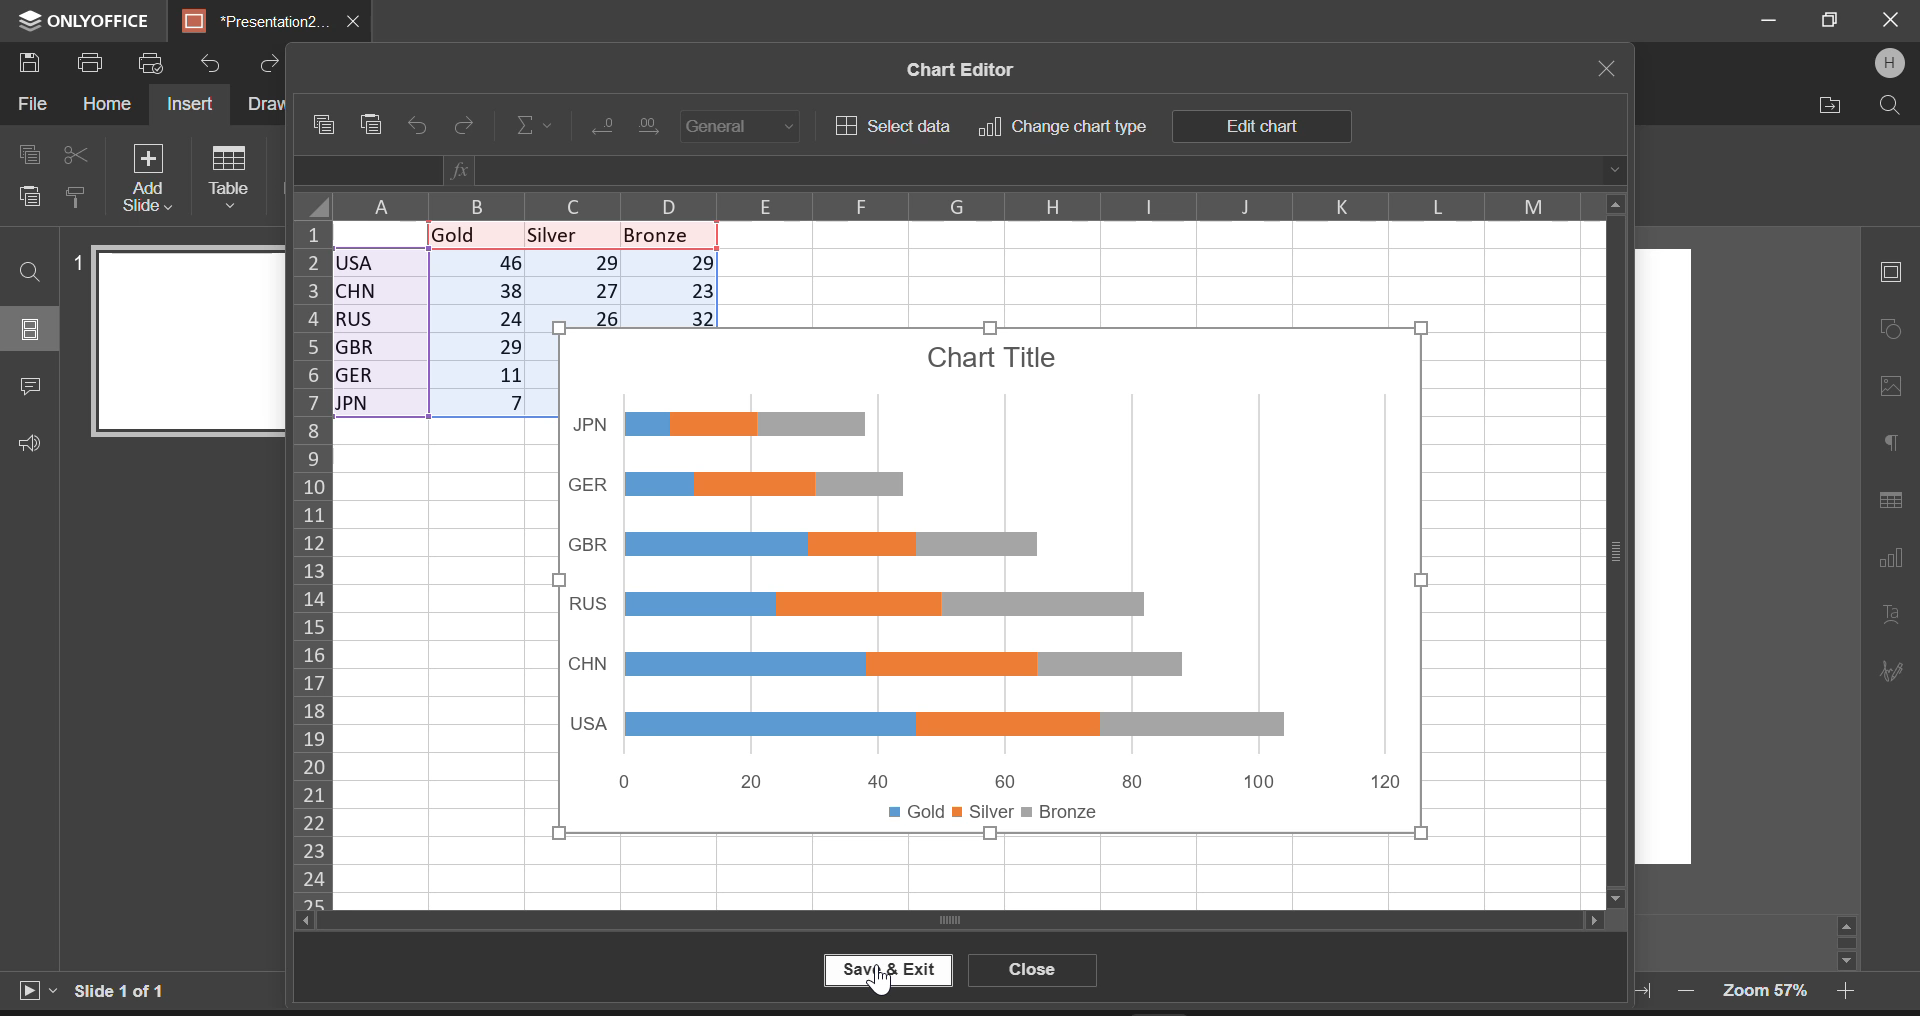 The width and height of the screenshot is (1920, 1016). Describe the element at coordinates (76, 151) in the screenshot. I see `Cut` at that location.